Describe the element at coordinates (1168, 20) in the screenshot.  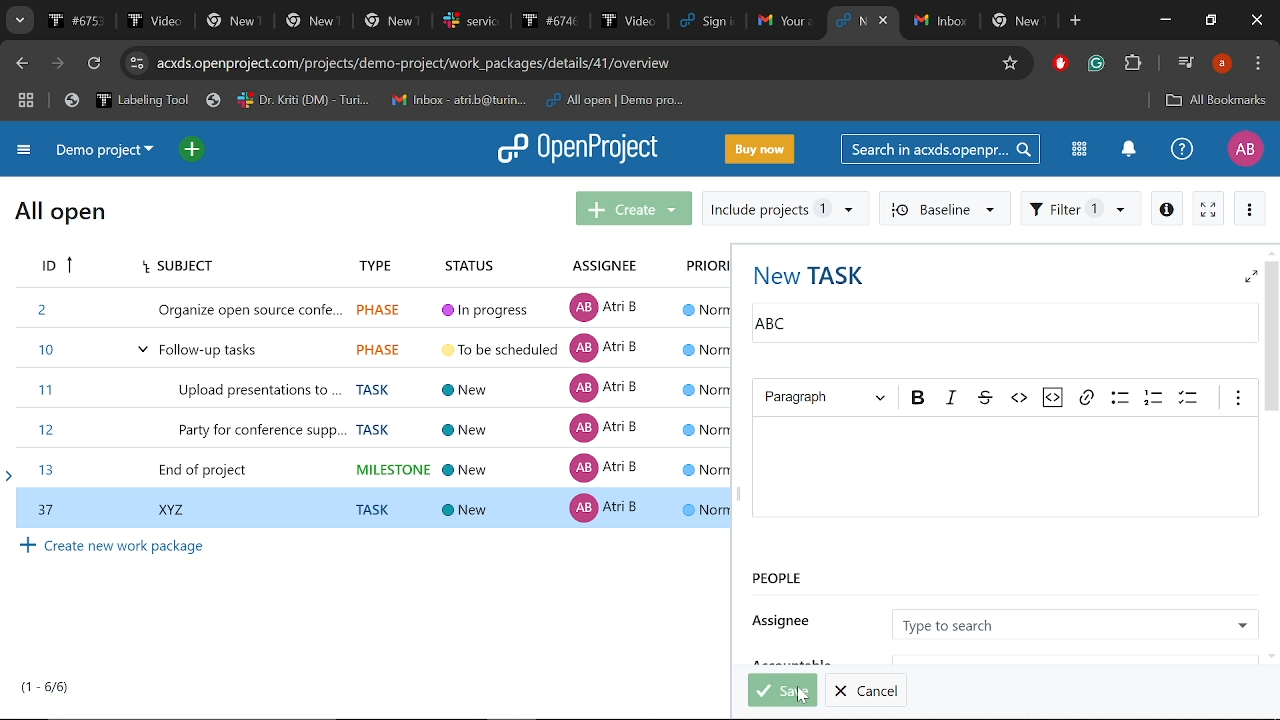
I see `Minimize` at that location.